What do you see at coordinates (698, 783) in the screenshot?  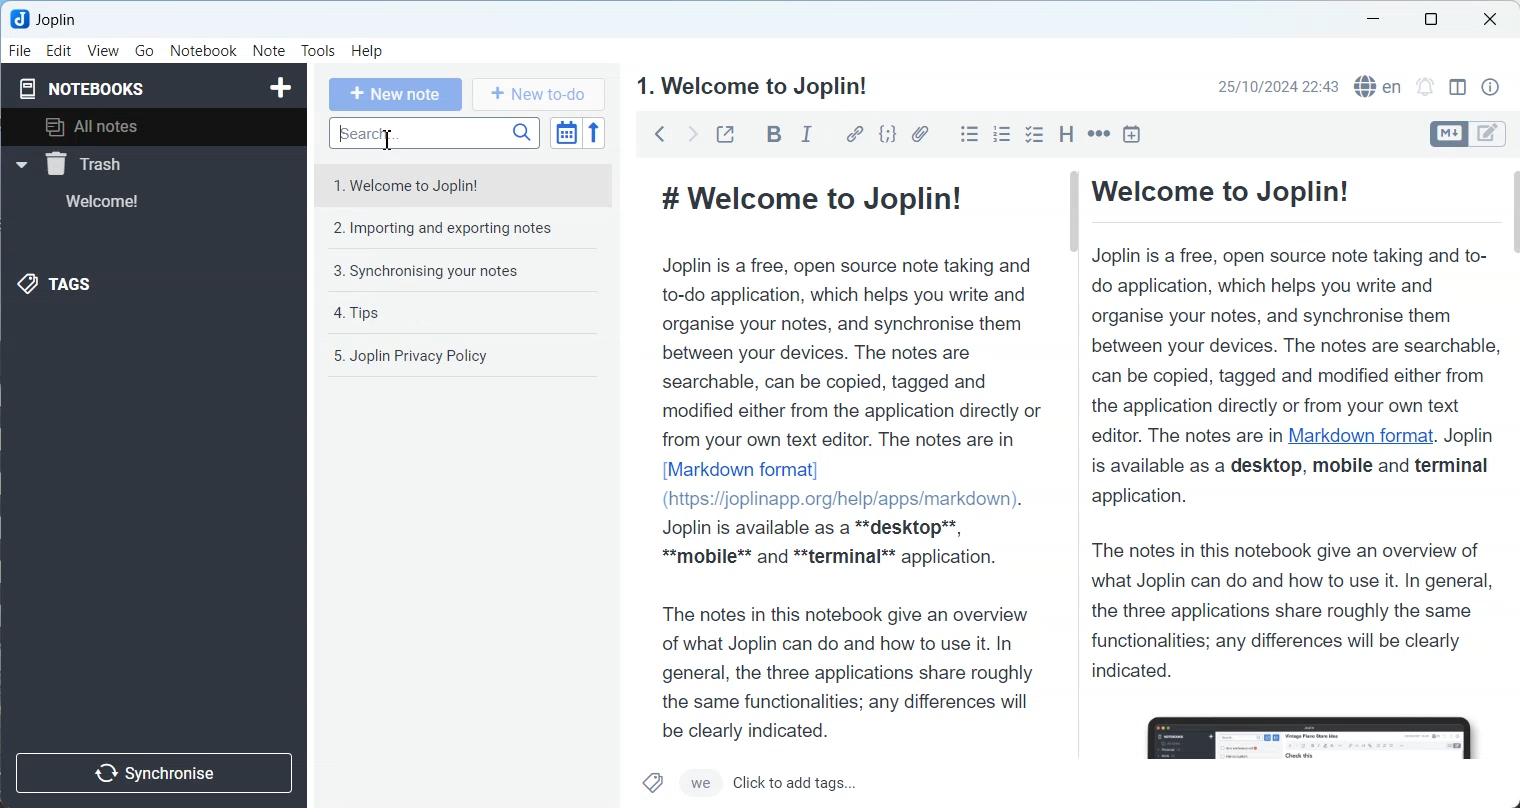 I see `we` at bounding box center [698, 783].